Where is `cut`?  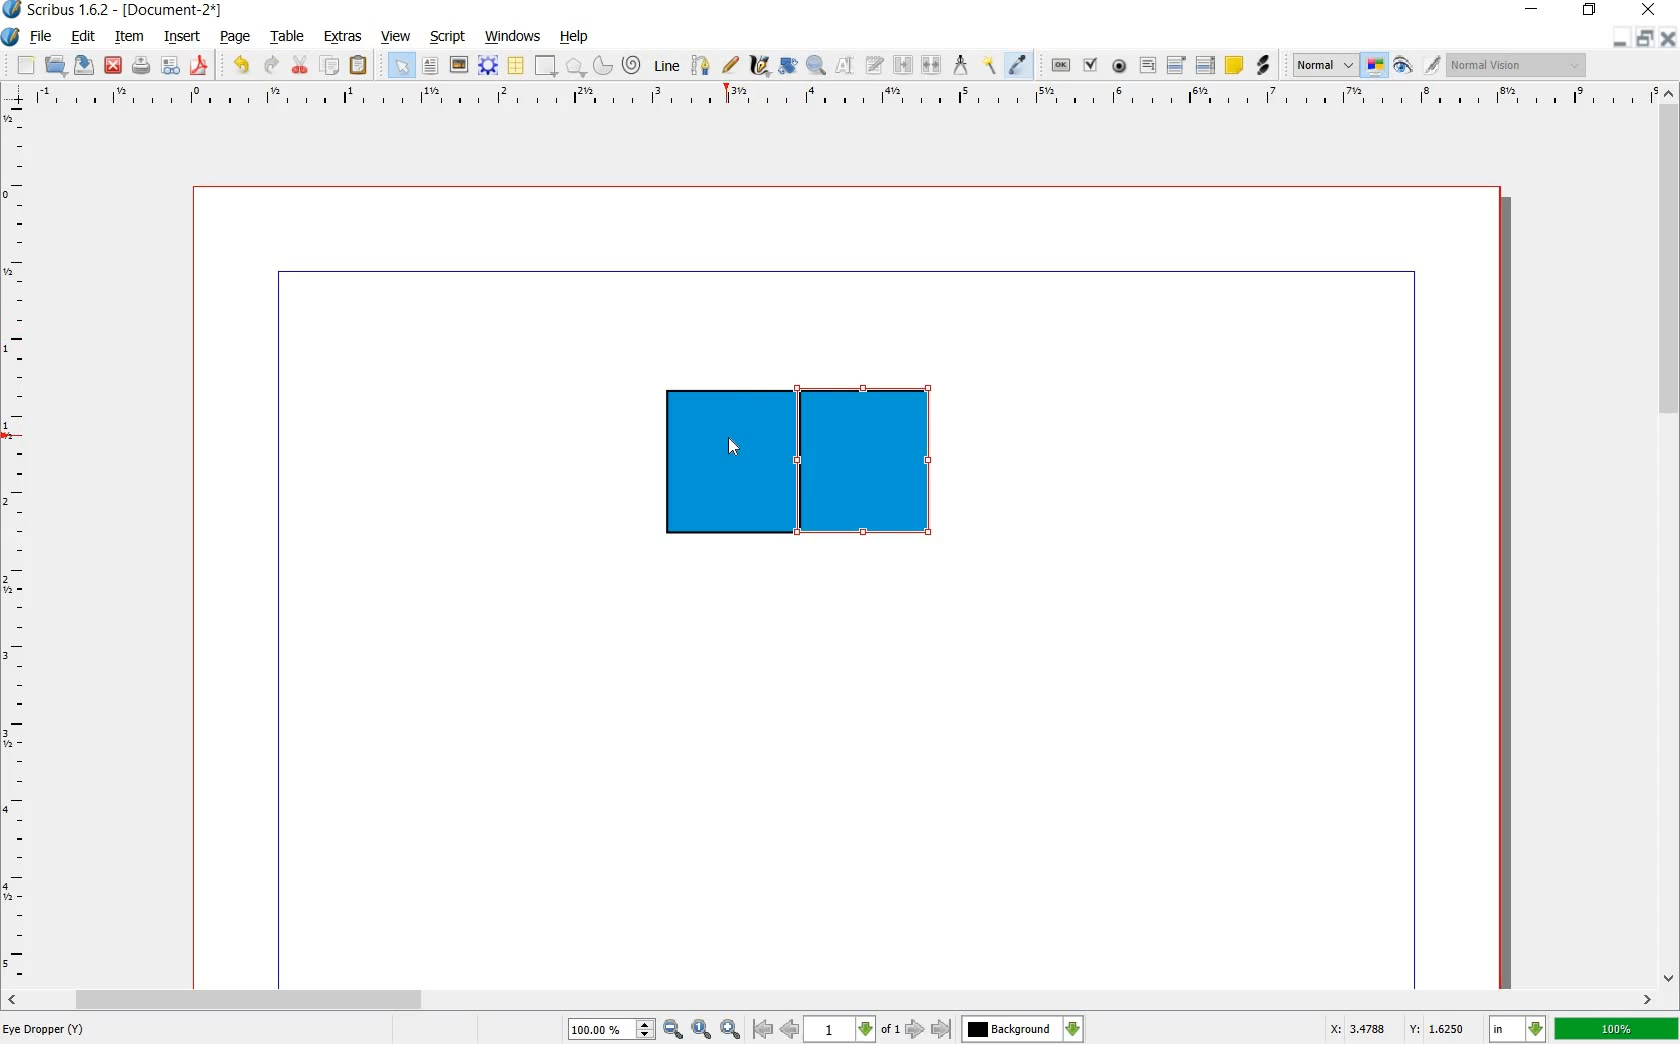 cut is located at coordinates (299, 64).